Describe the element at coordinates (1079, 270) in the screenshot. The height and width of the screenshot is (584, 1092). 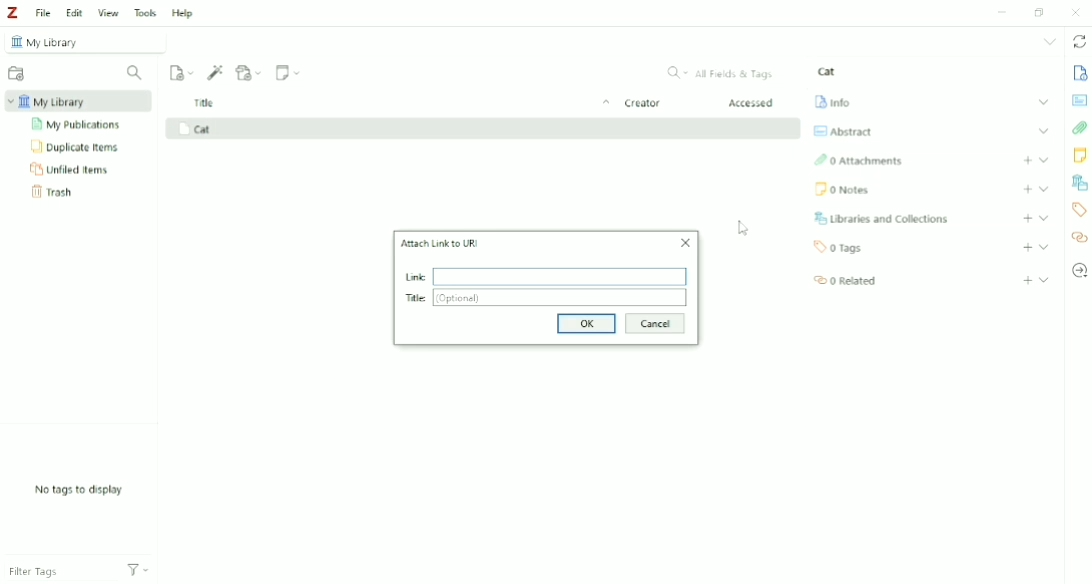
I see `Locate` at that location.